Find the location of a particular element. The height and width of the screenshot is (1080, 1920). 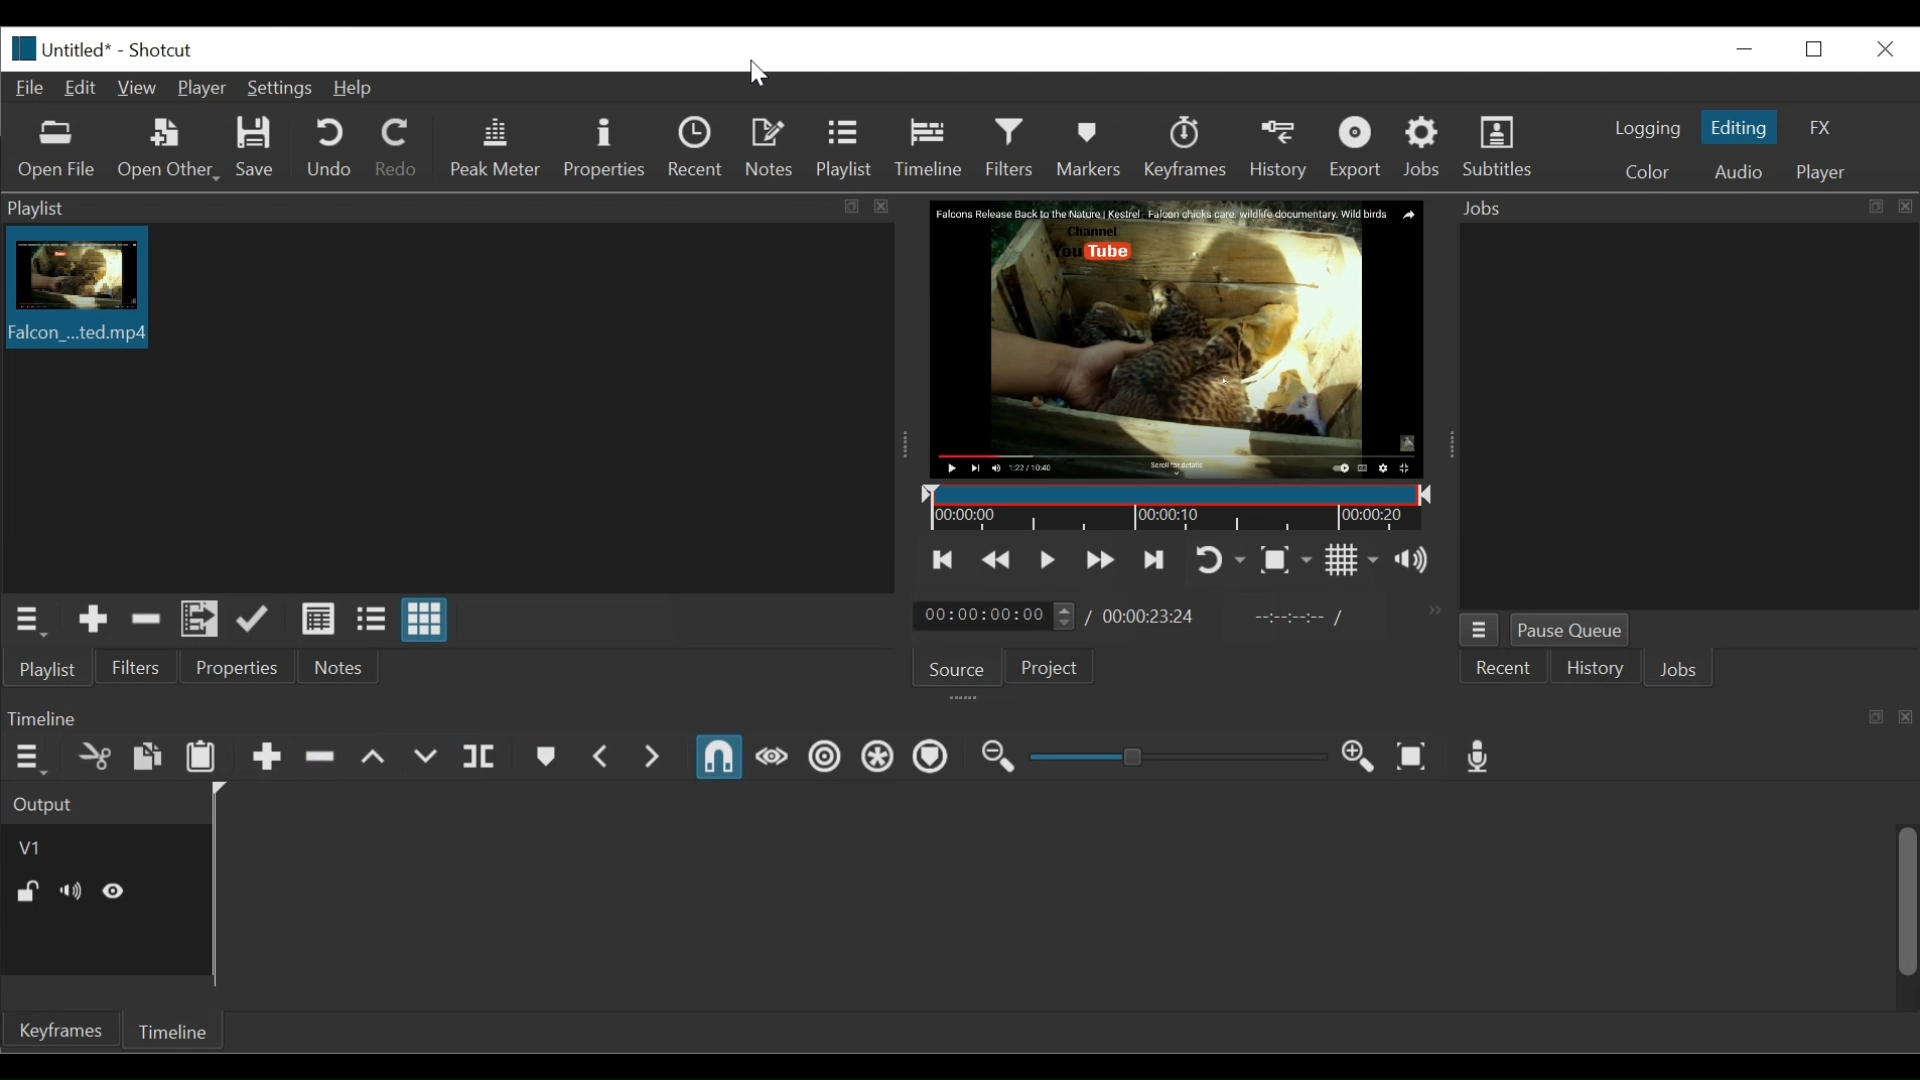

Cut is located at coordinates (94, 755).